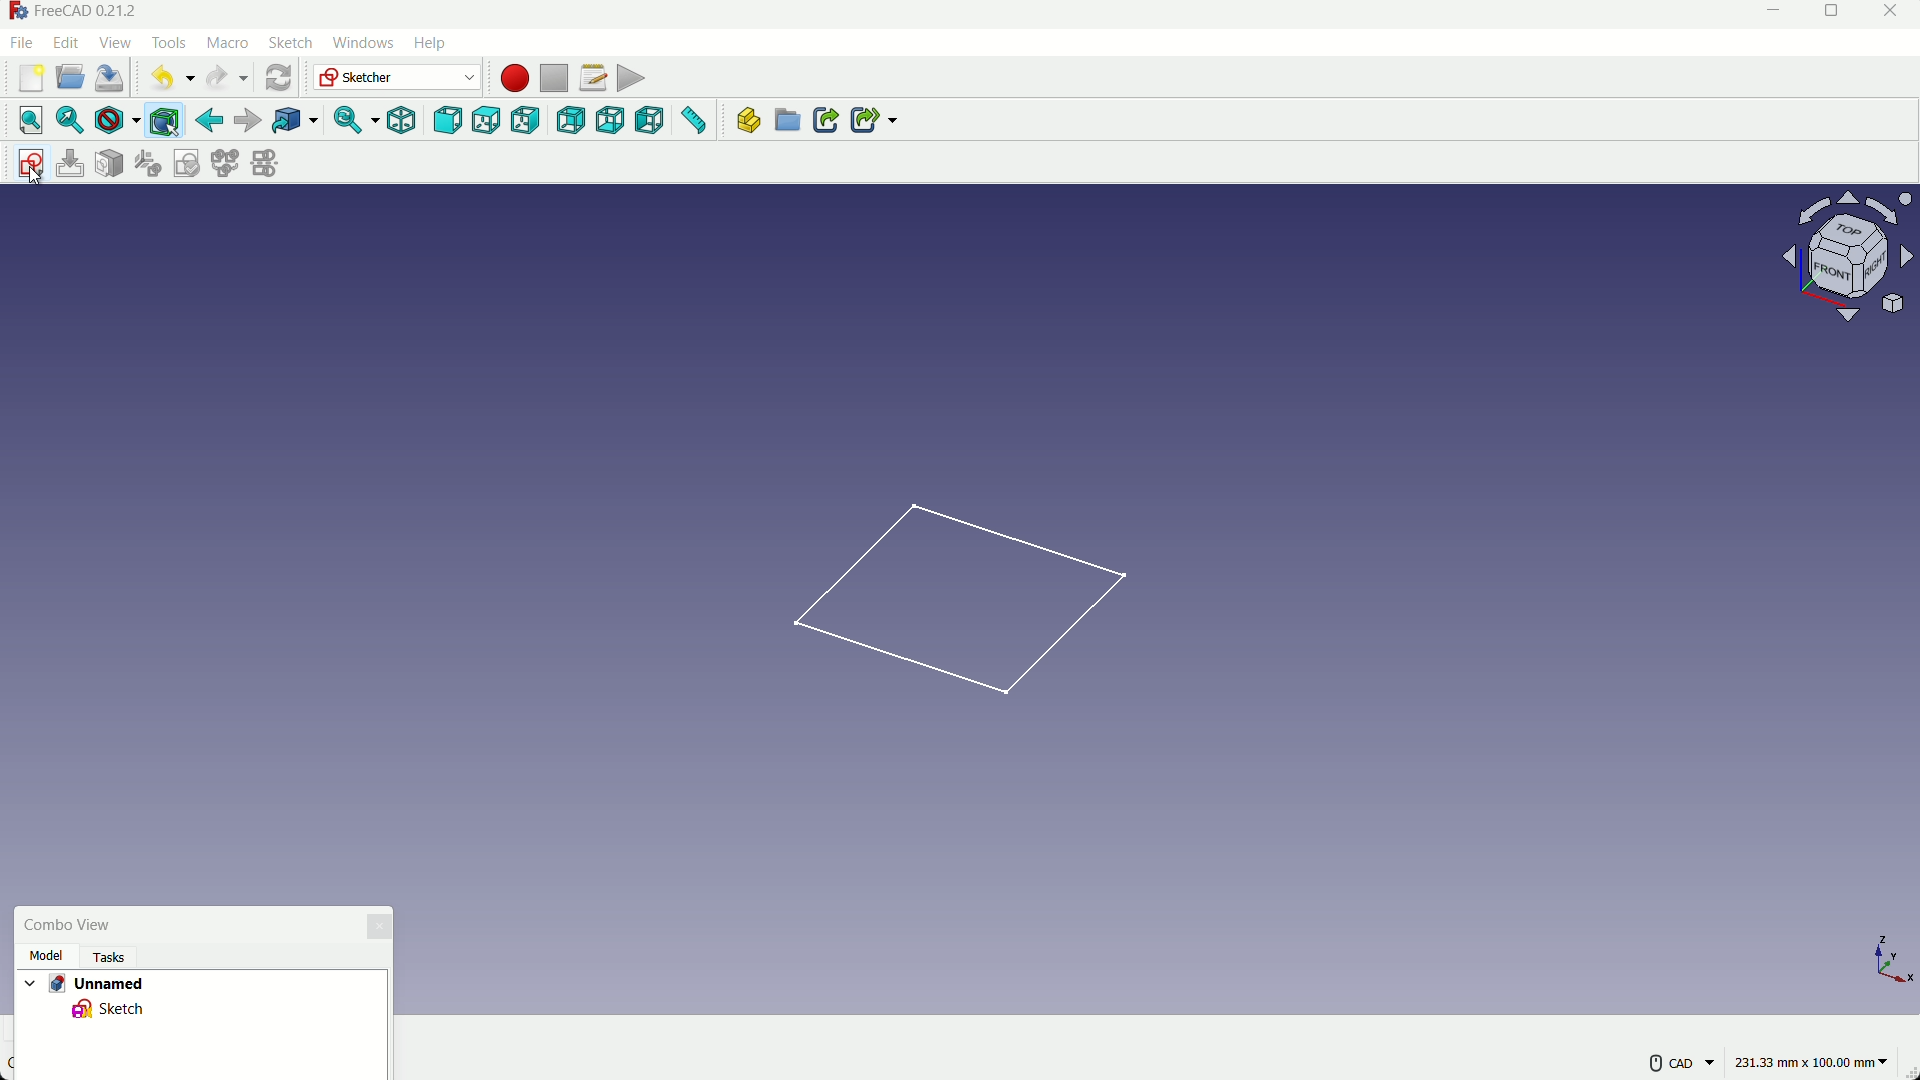  I want to click on stop macros, so click(553, 79).